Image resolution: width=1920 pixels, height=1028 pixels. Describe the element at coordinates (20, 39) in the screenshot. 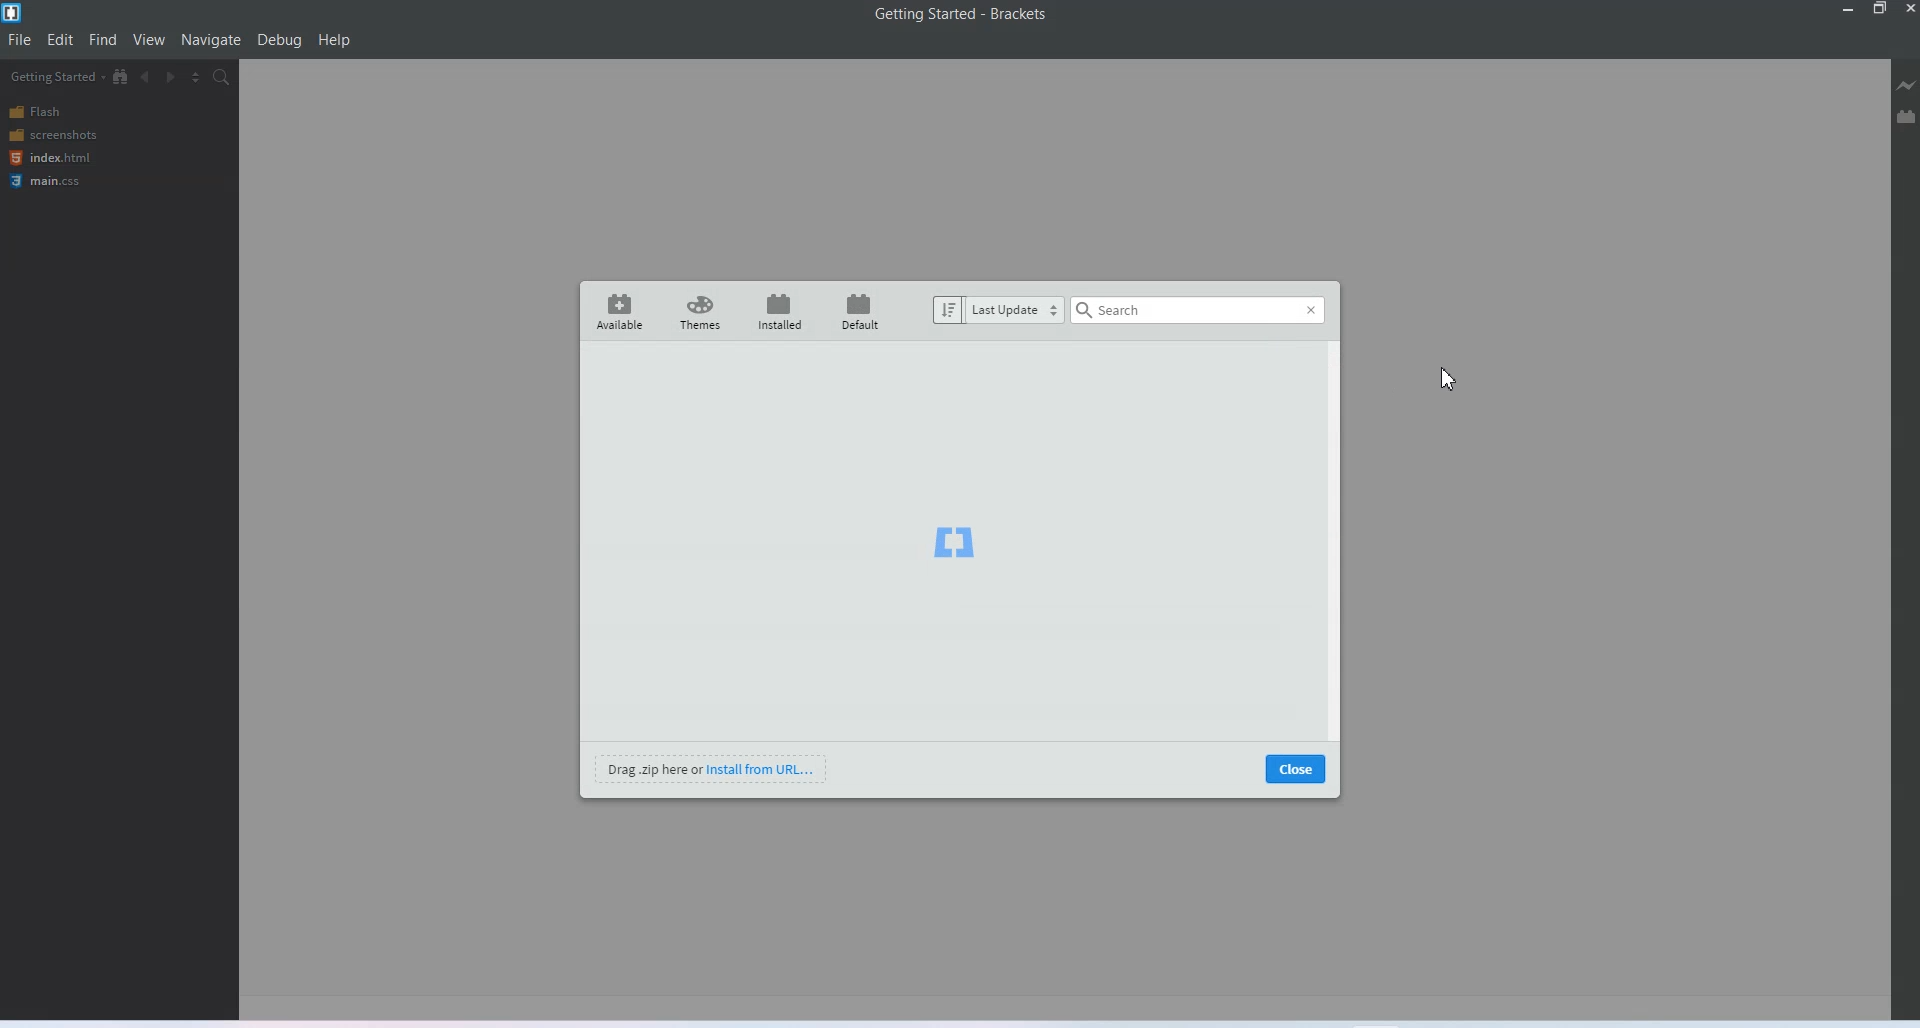

I see `File` at that location.